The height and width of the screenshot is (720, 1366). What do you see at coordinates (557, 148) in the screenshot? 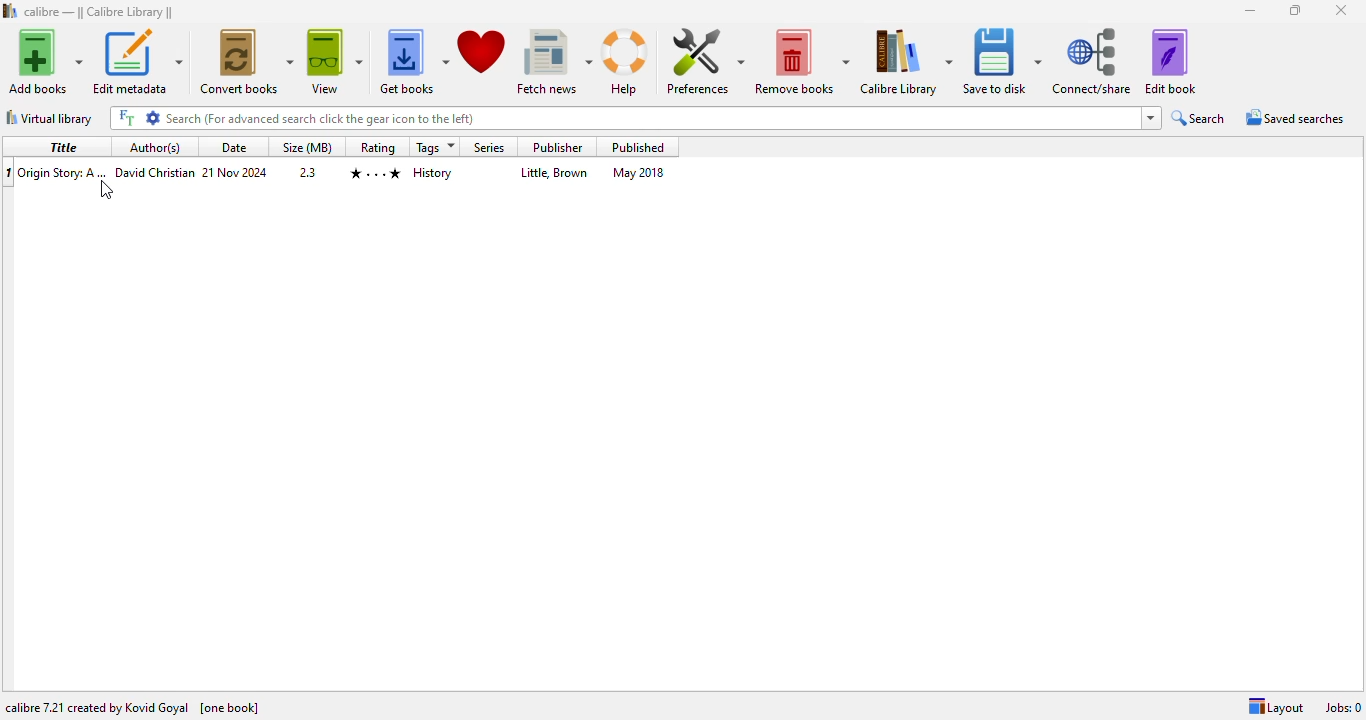
I see `publisher` at bounding box center [557, 148].